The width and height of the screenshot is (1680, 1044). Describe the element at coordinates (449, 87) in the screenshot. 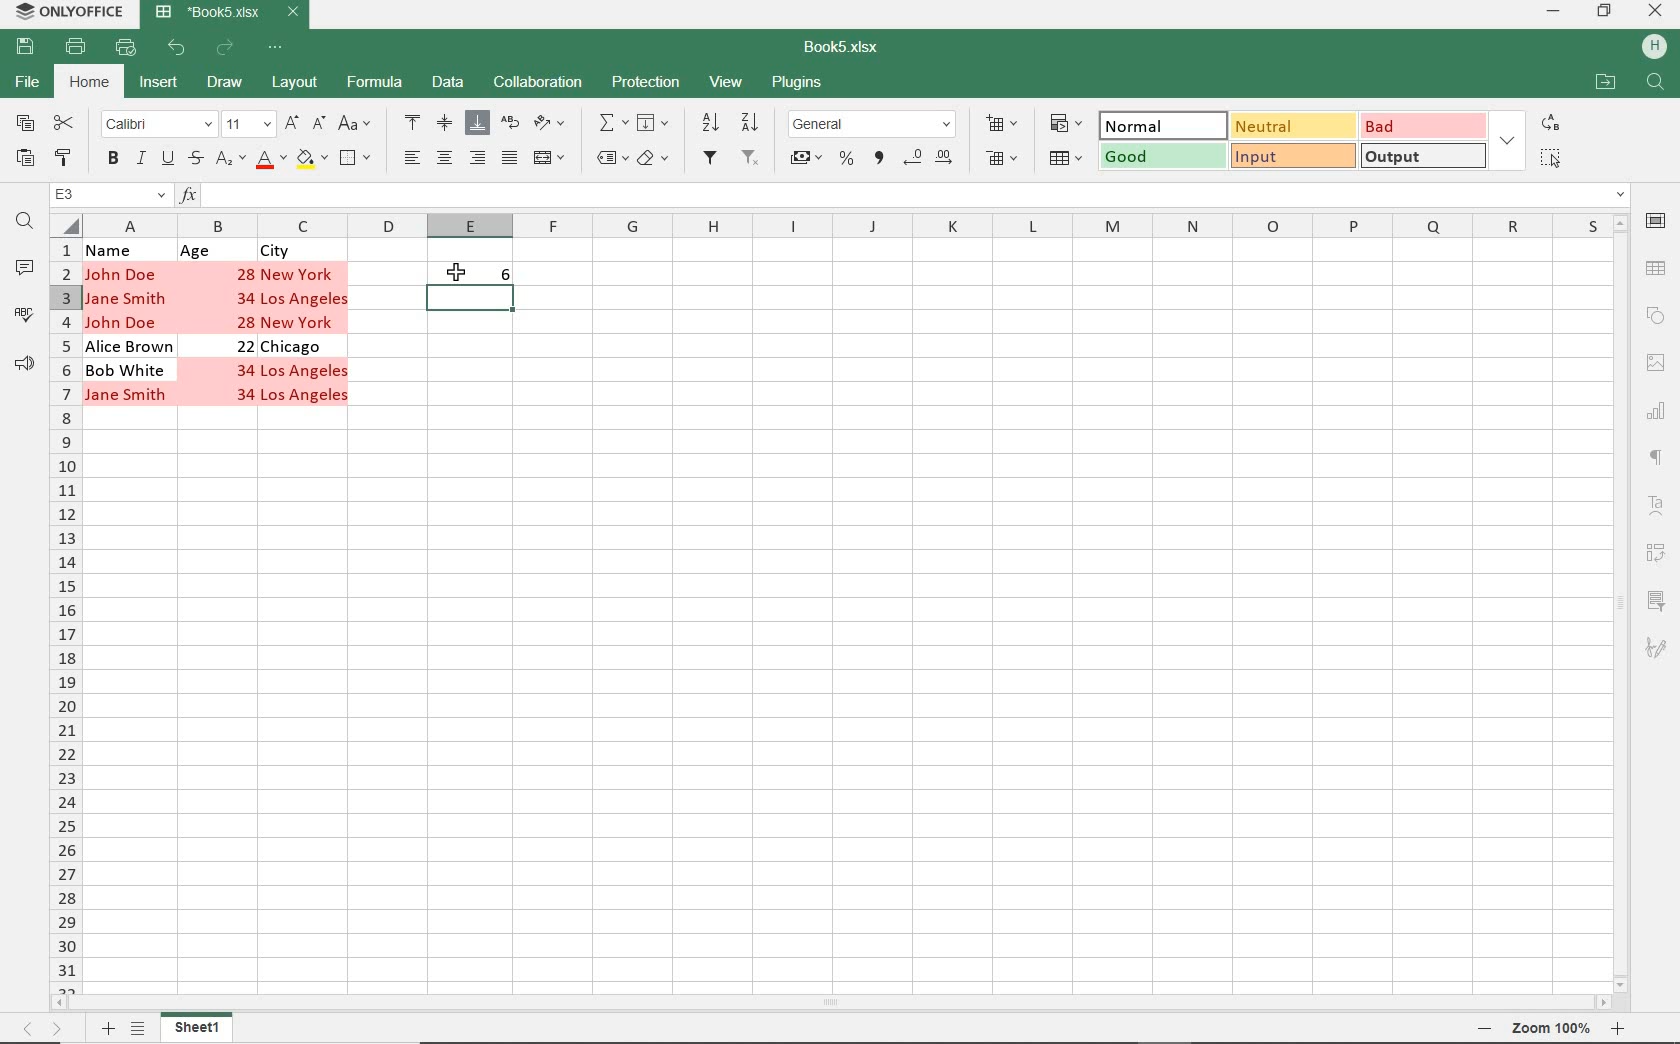

I see `DATA` at that location.